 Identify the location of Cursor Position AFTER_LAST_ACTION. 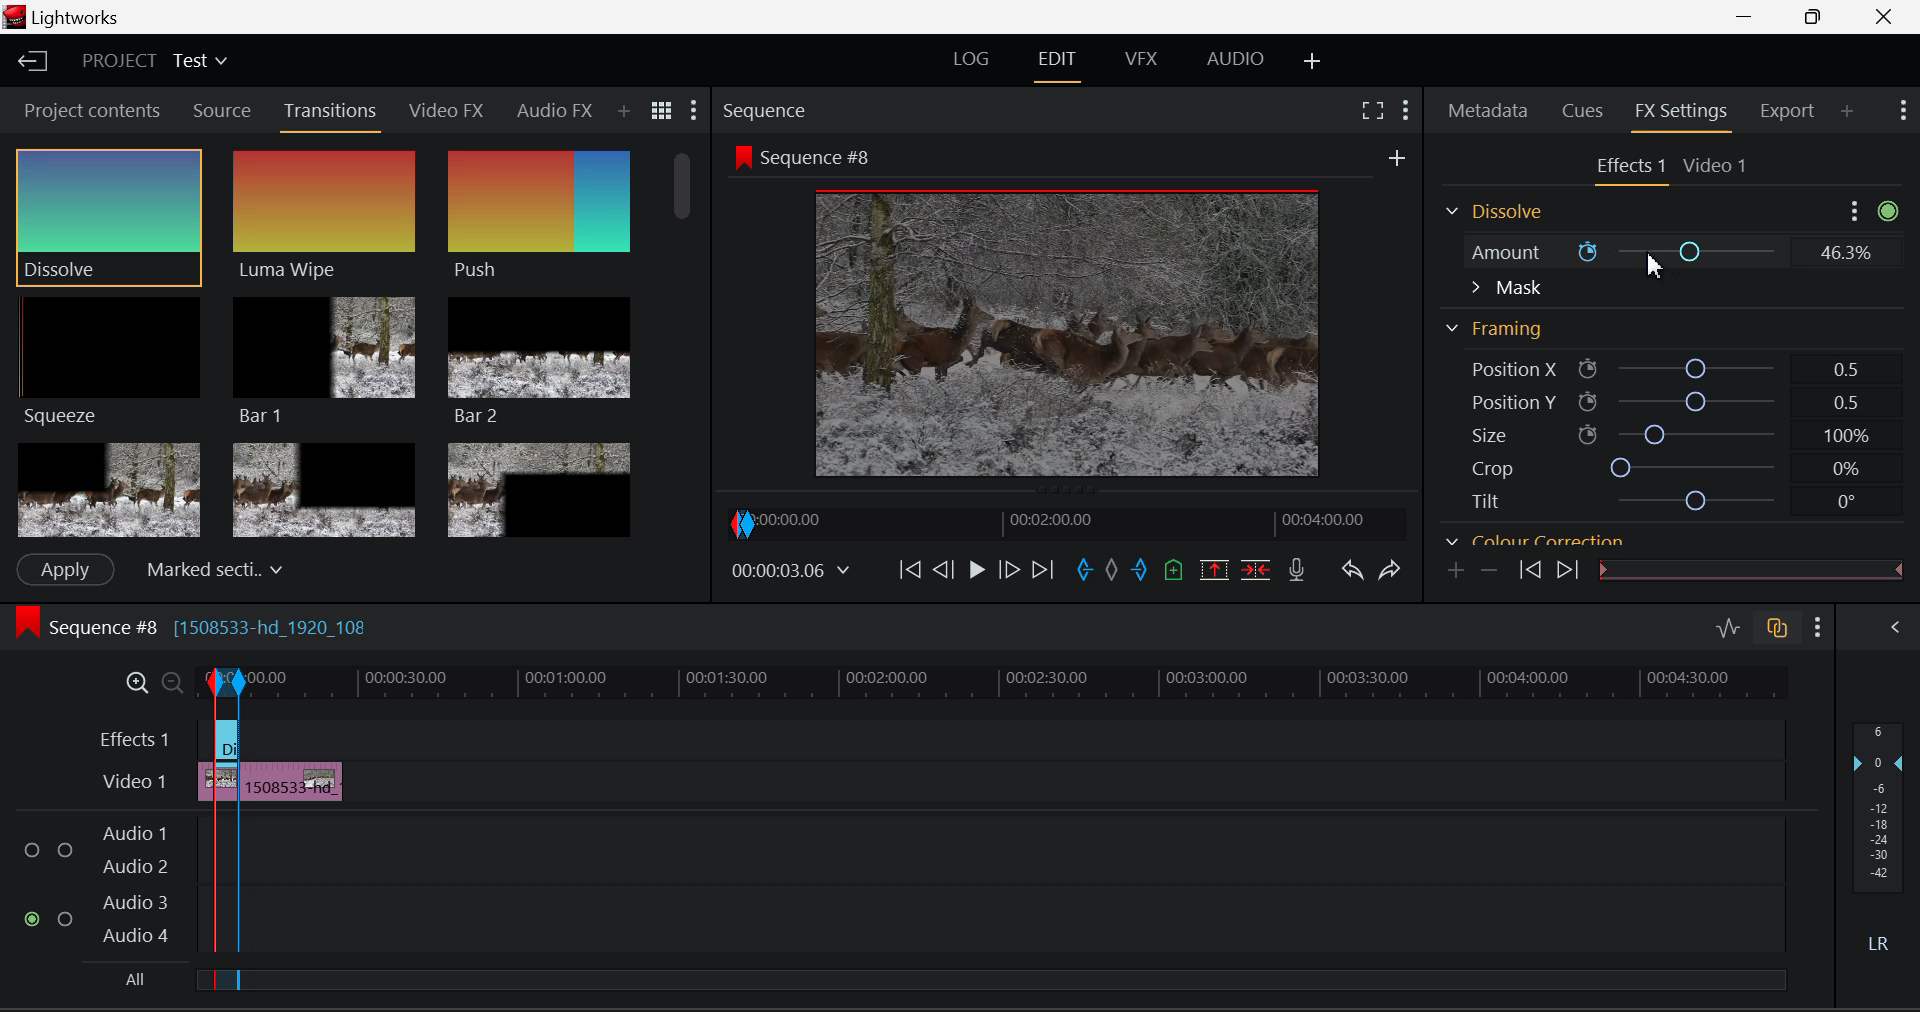
(1651, 266).